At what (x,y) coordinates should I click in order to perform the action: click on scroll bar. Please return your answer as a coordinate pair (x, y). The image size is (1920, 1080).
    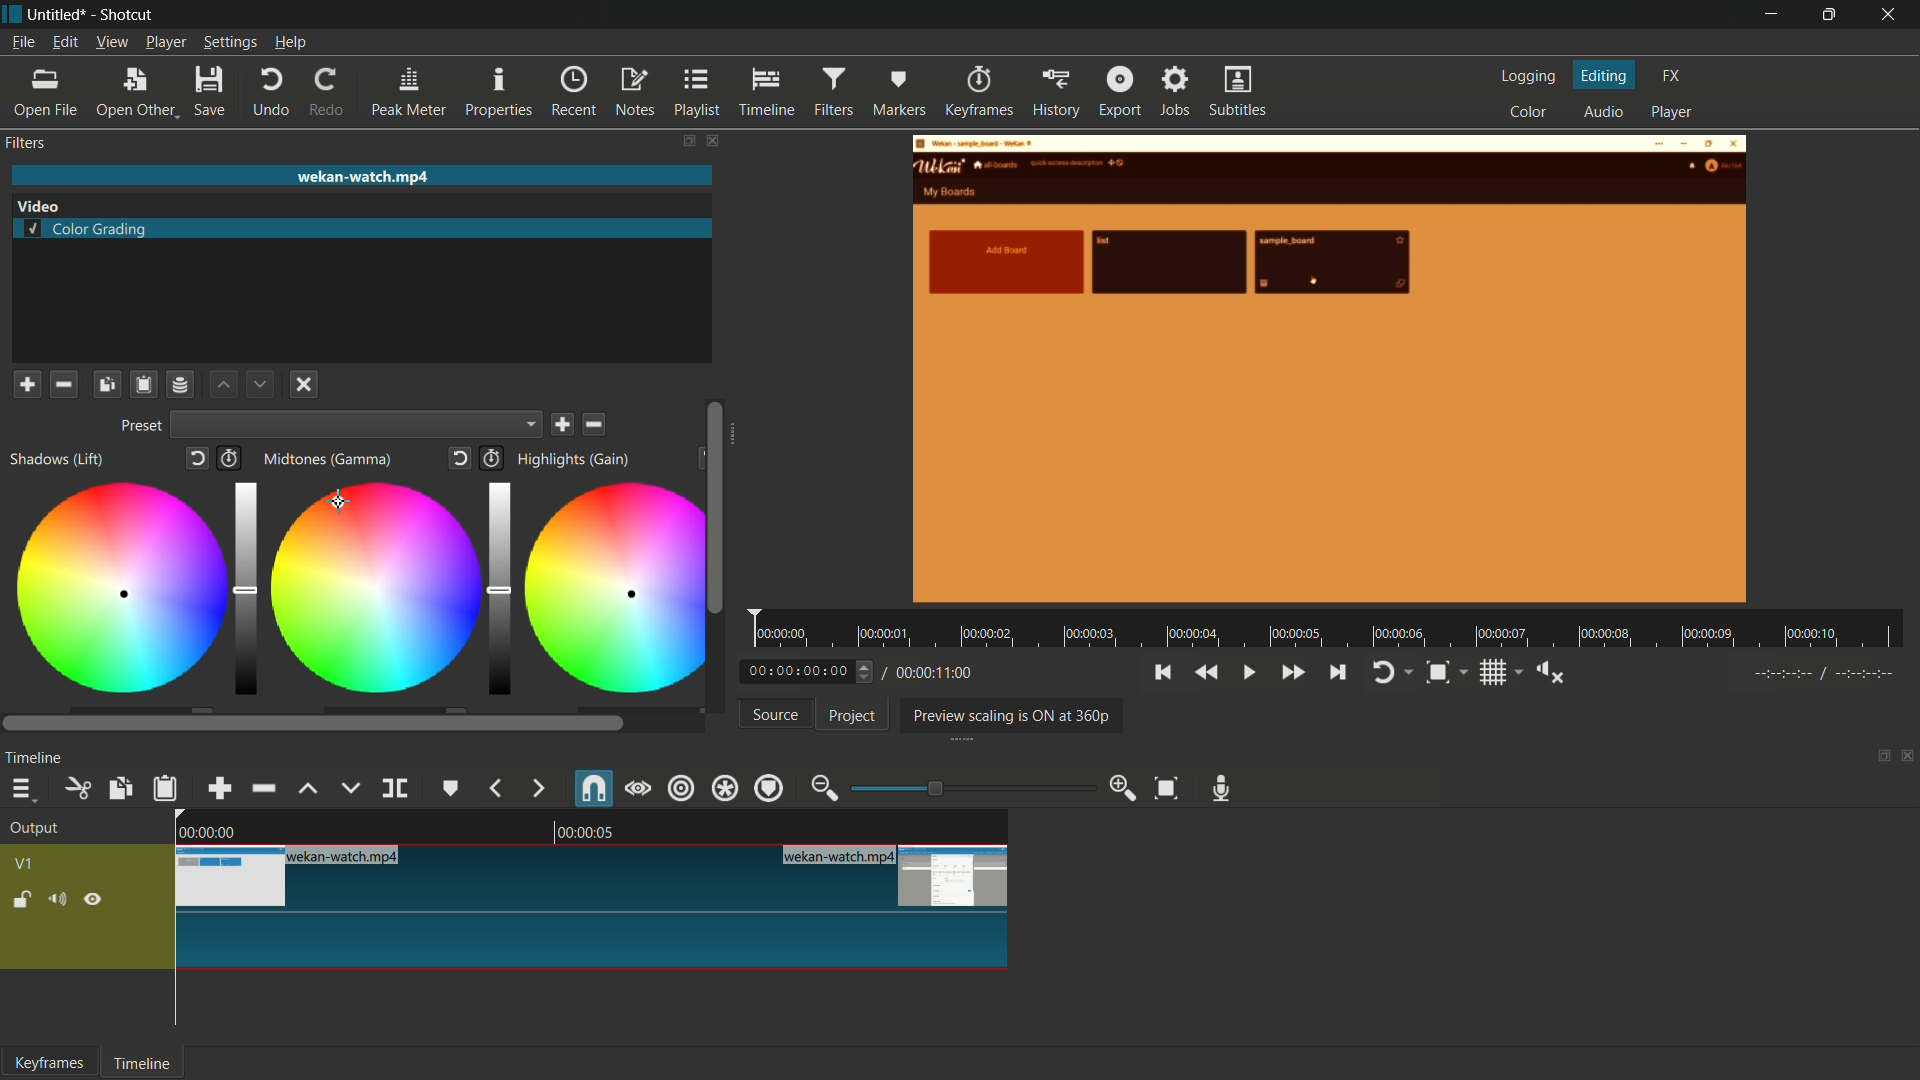
    Looking at the image, I should click on (713, 507).